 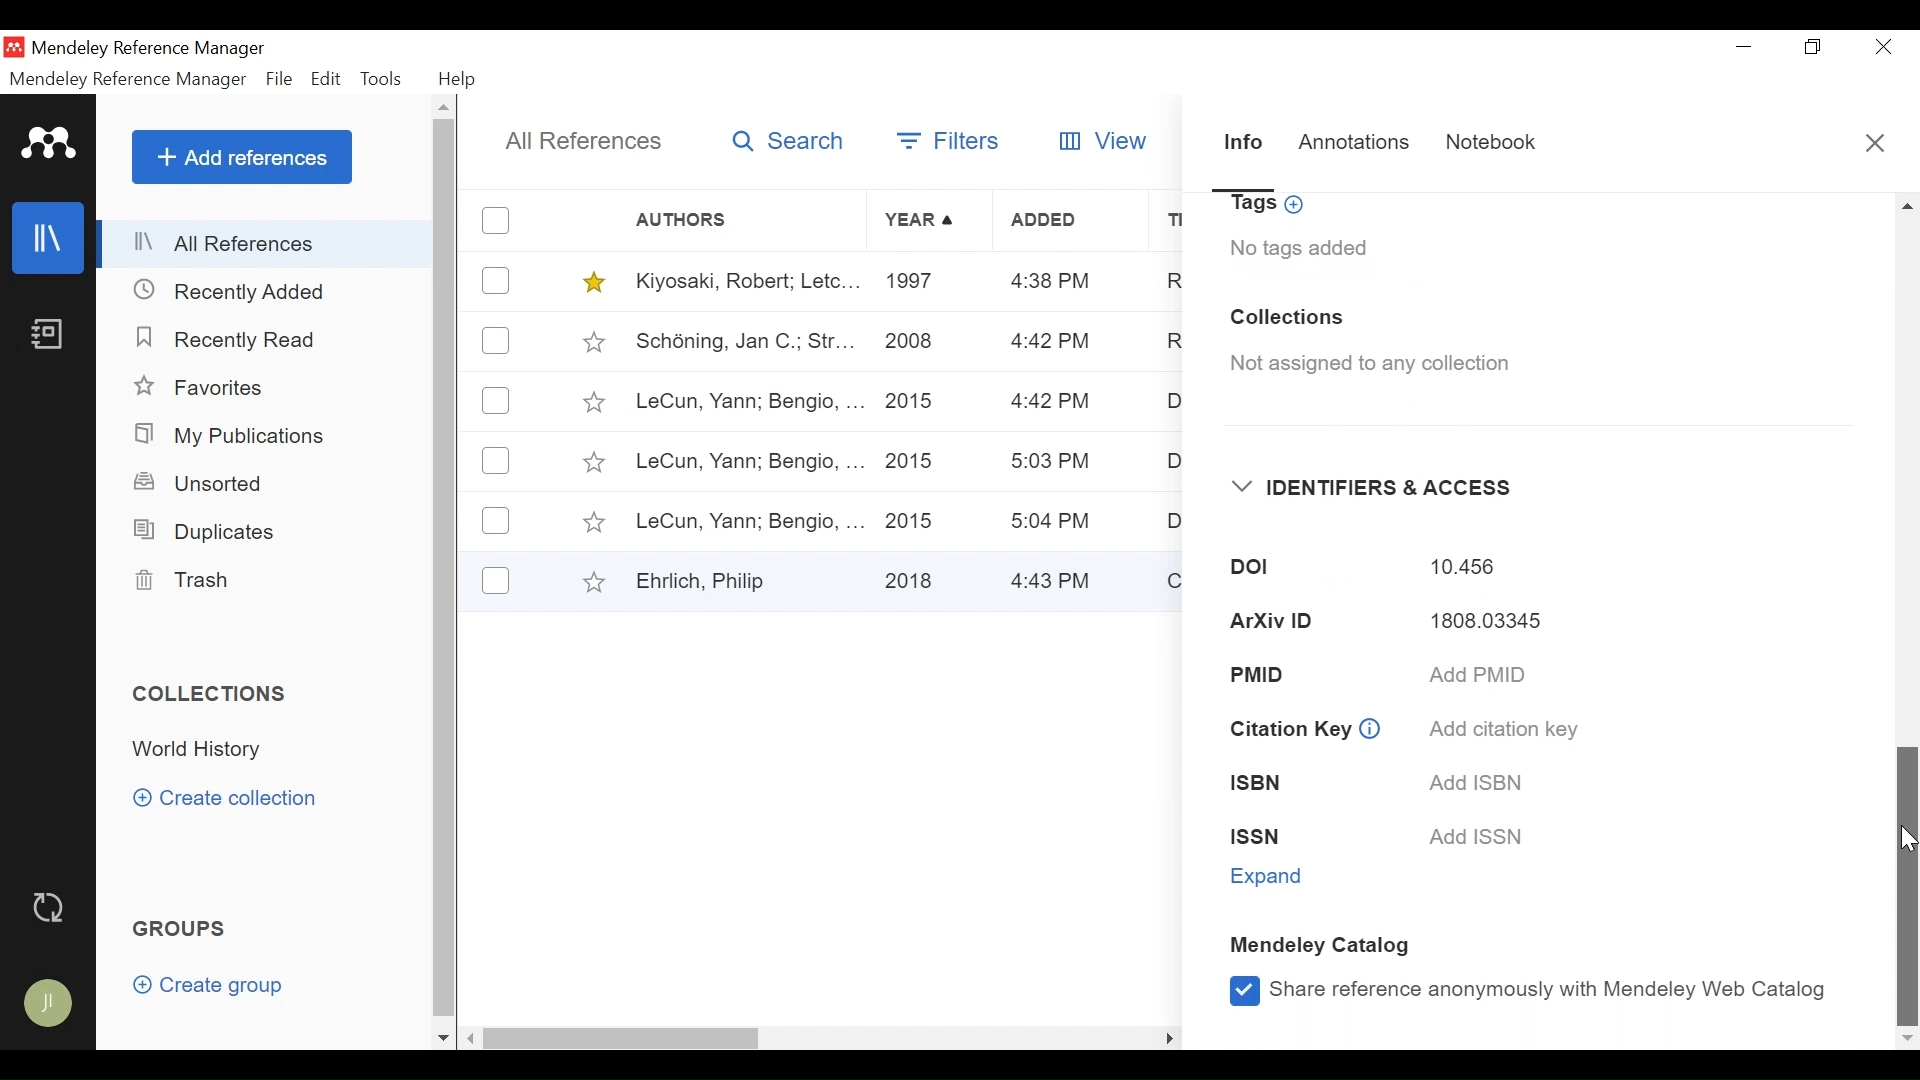 What do you see at coordinates (281, 79) in the screenshot?
I see `File` at bounding box center [281, 79].